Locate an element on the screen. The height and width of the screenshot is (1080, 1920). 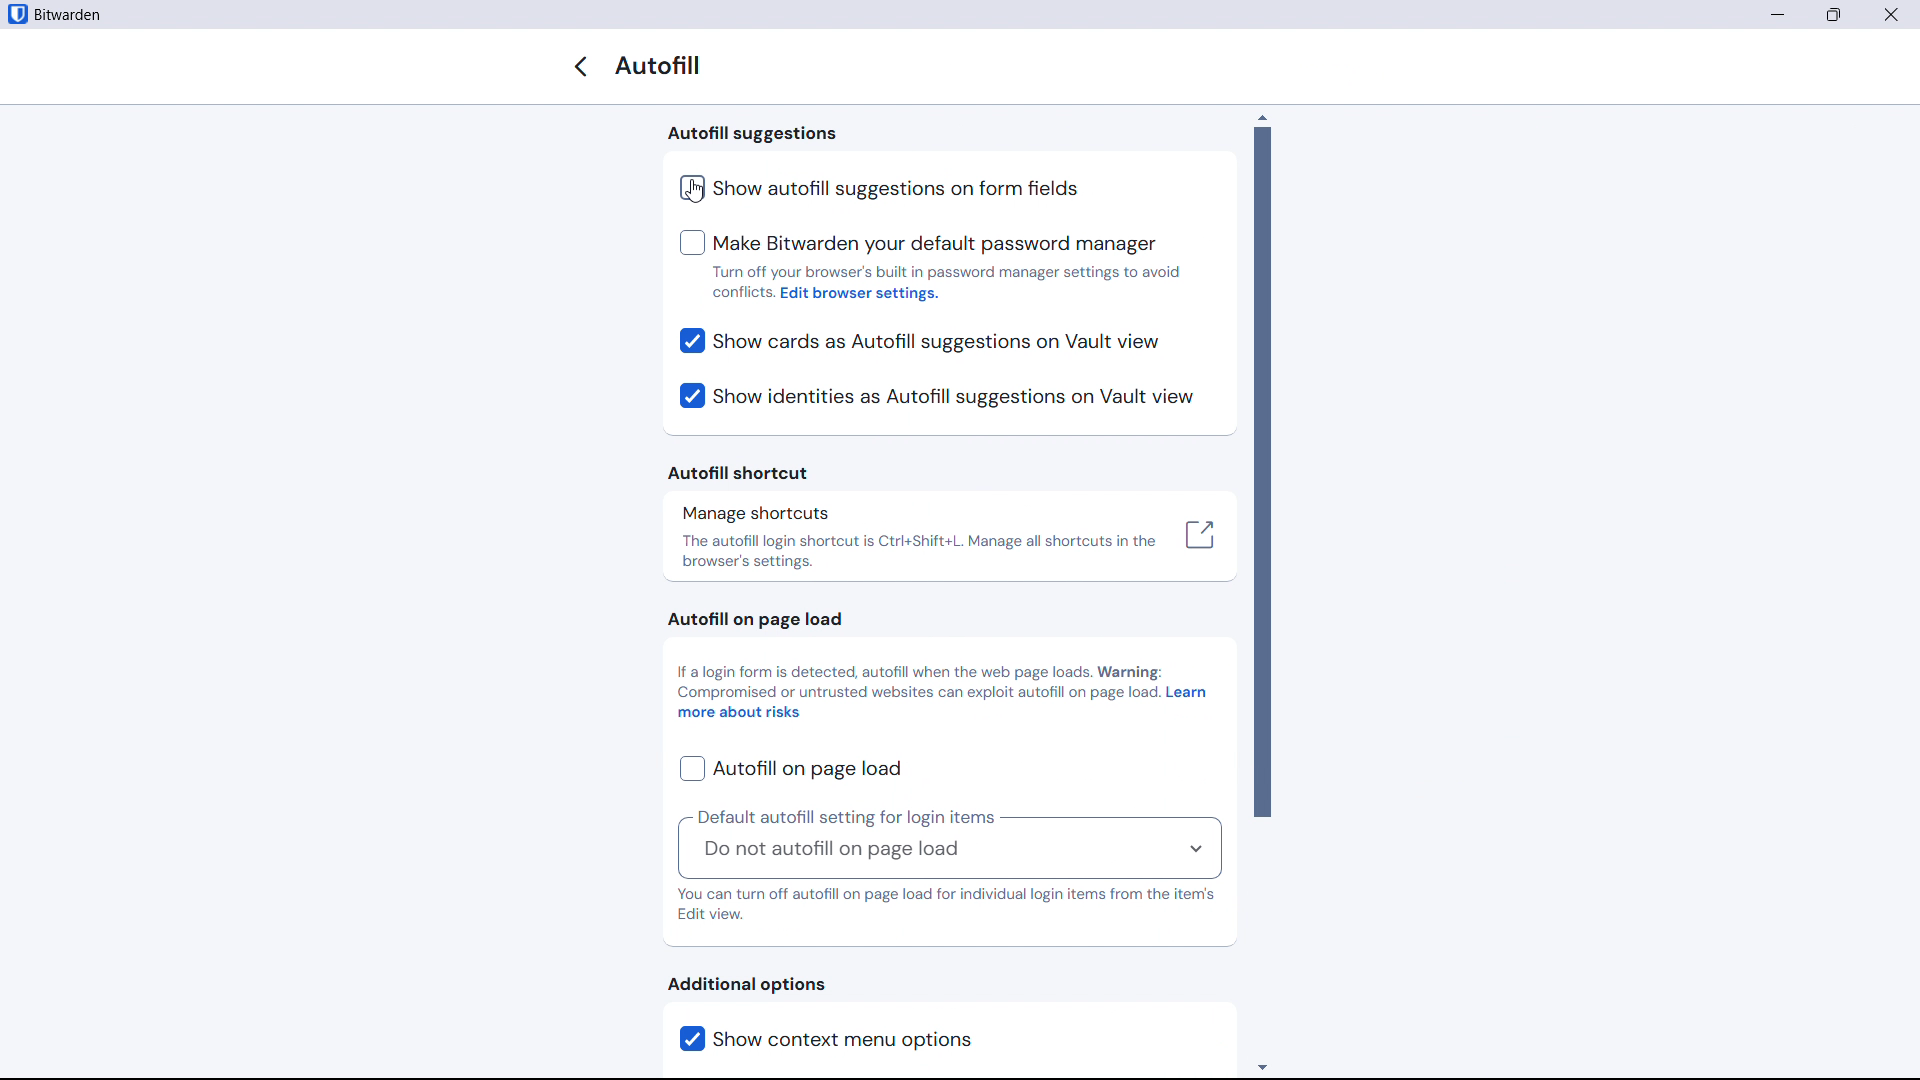
more about risks is located at coordinates (741, 714).